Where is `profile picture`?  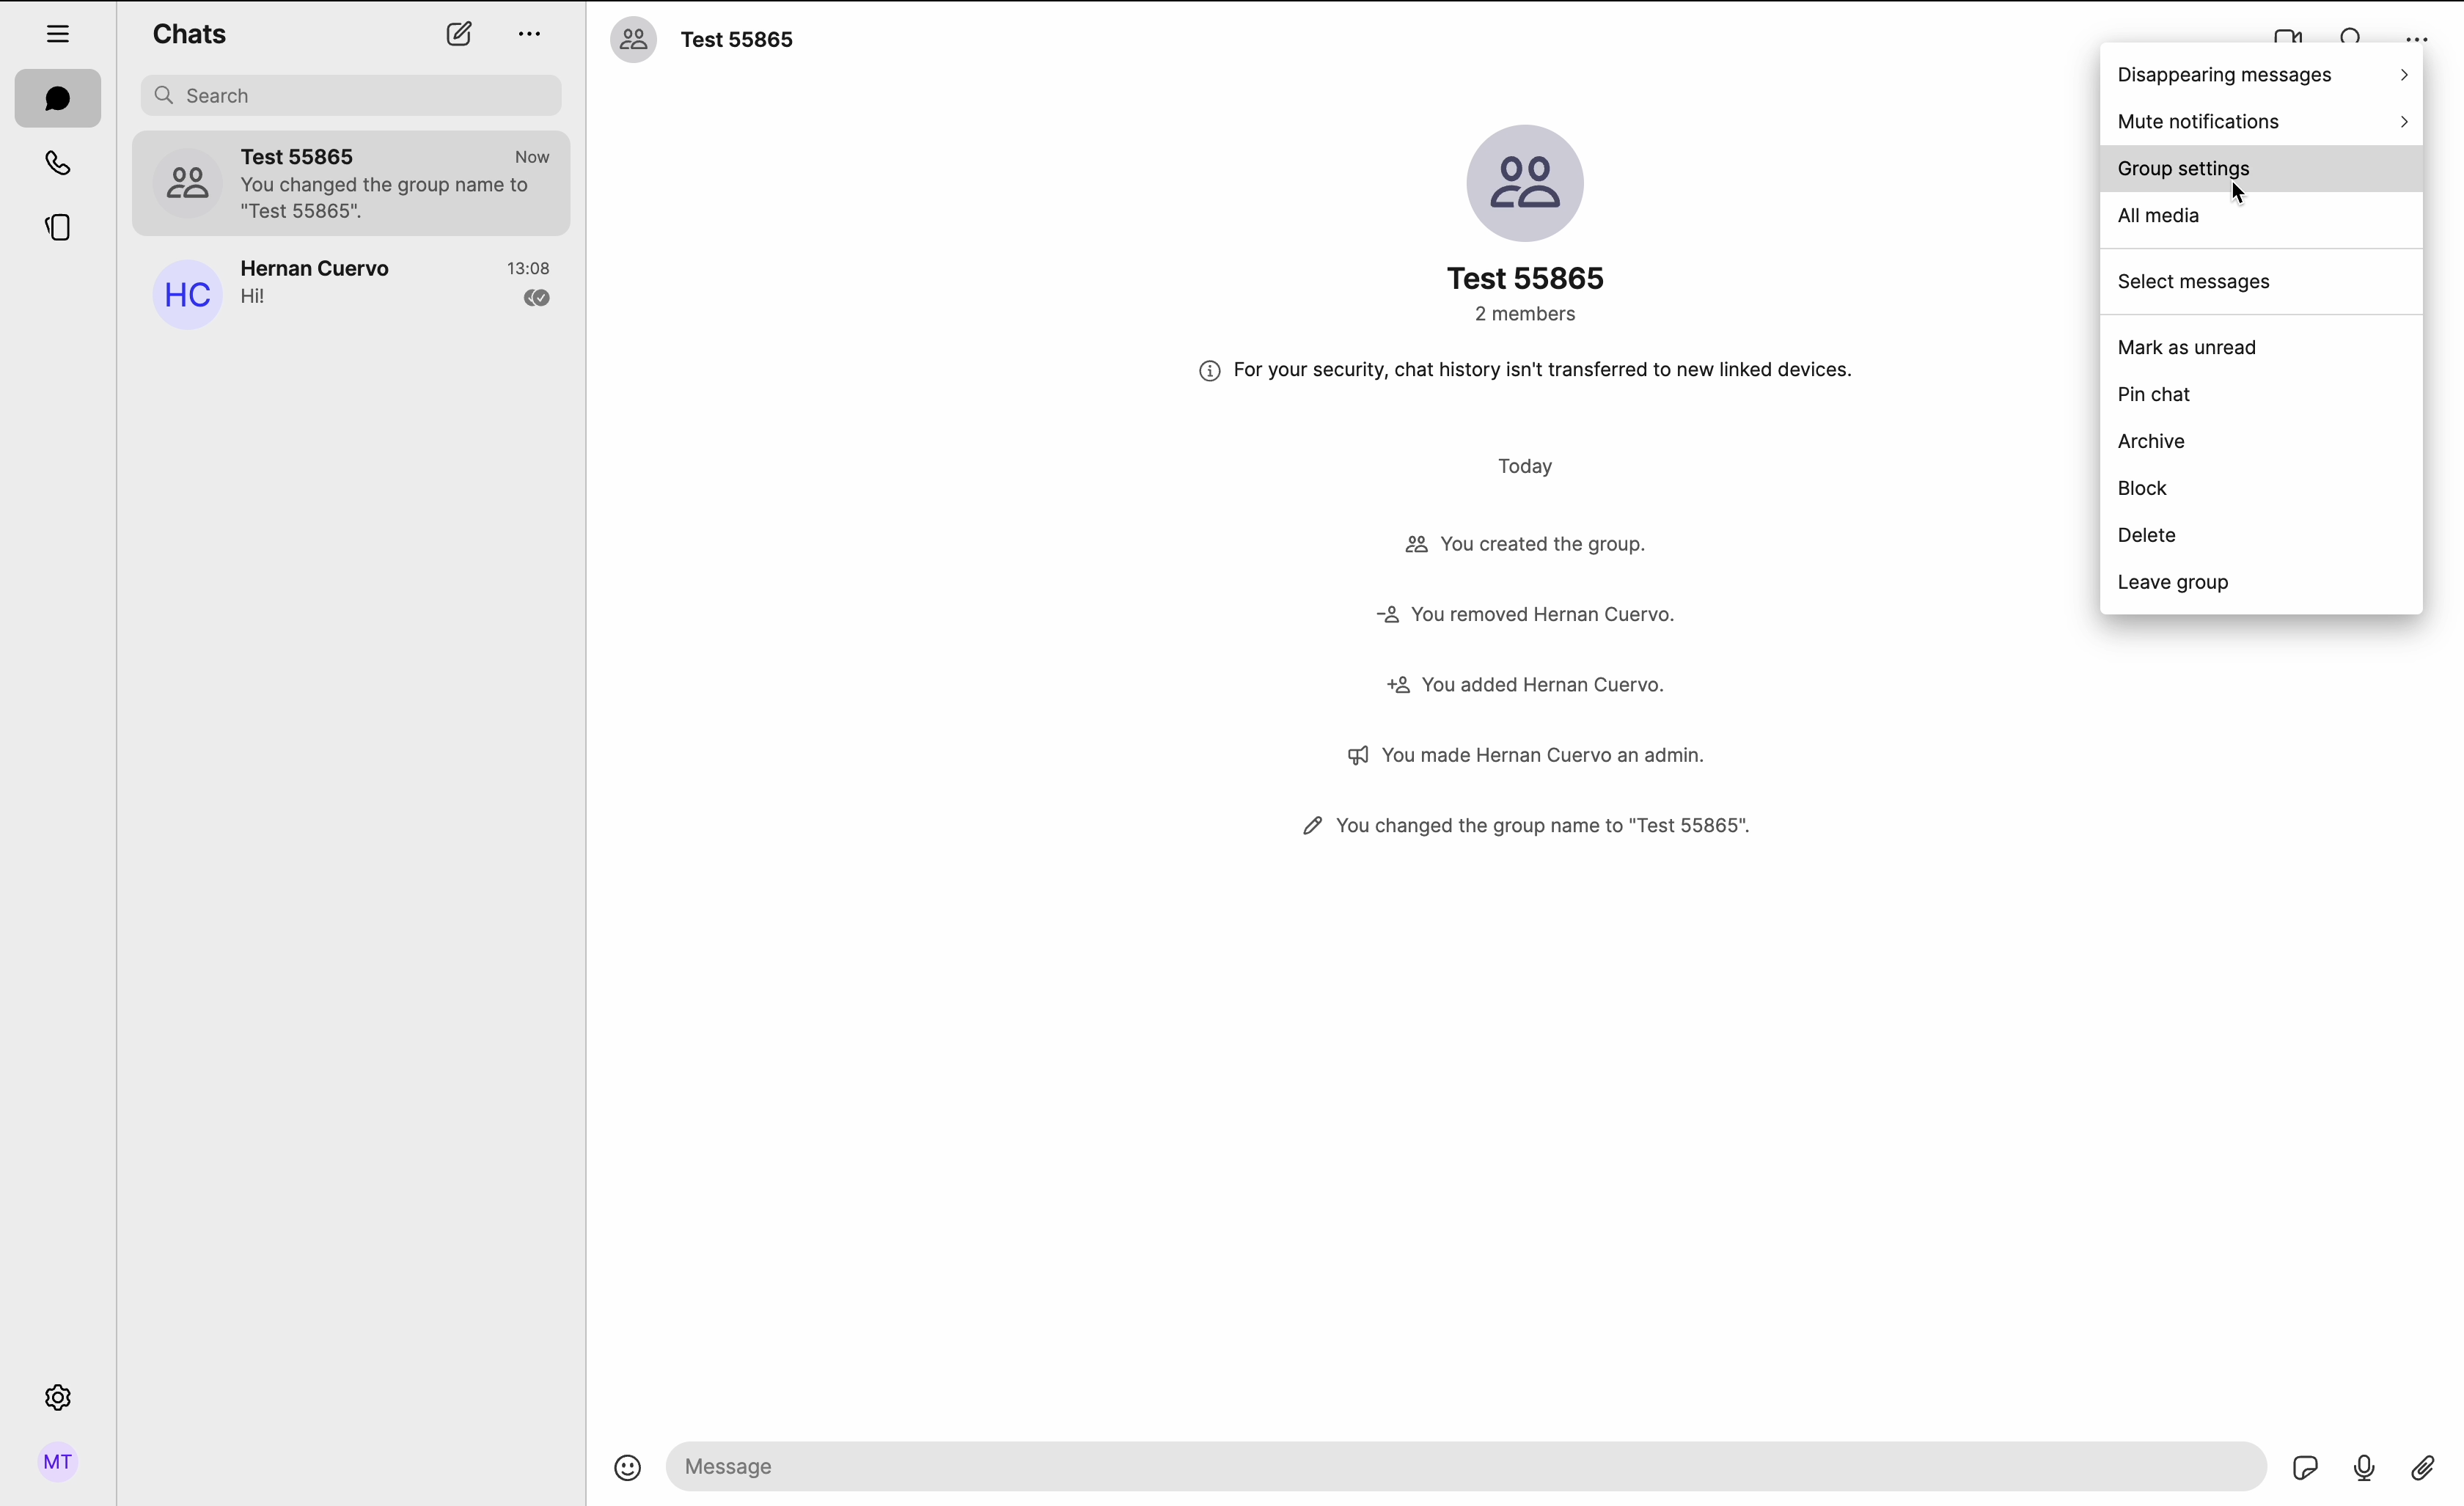
profile picture is located at coordinates (634, 40).